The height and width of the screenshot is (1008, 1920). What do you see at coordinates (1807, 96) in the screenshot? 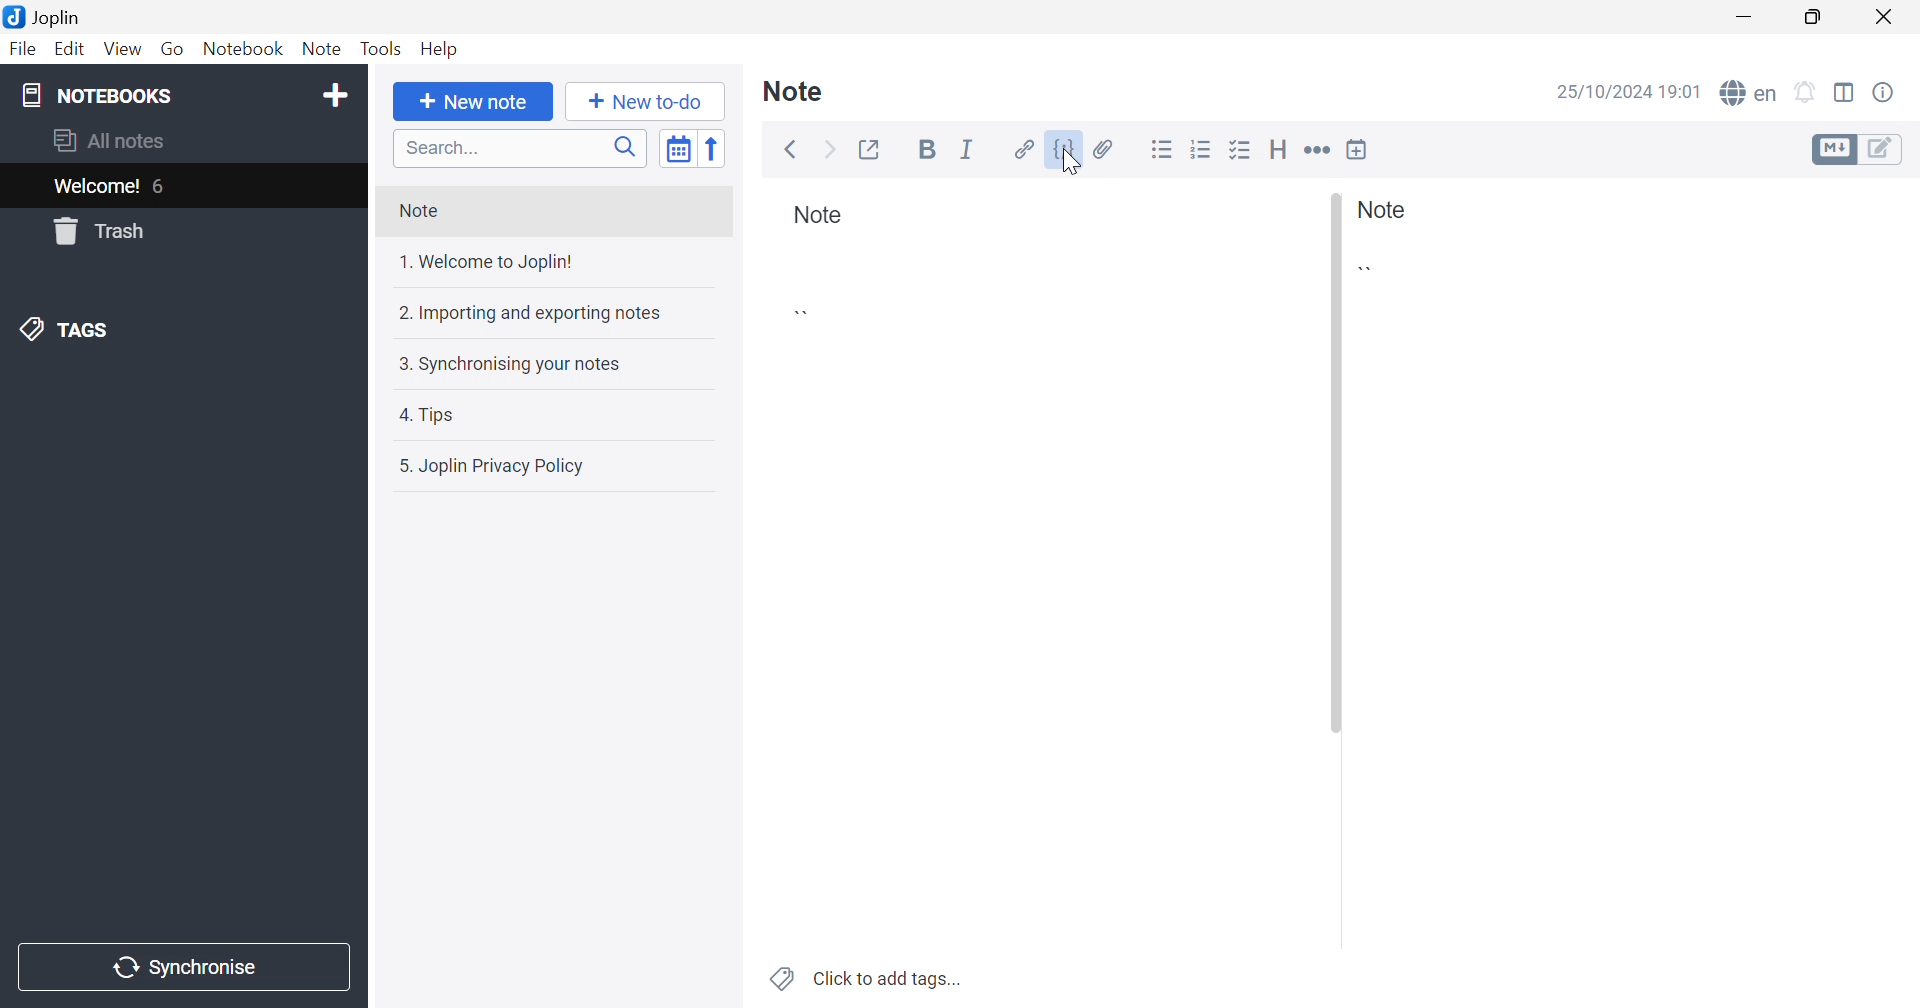
I see `Set alarm` at bounding box center [1807, 96].